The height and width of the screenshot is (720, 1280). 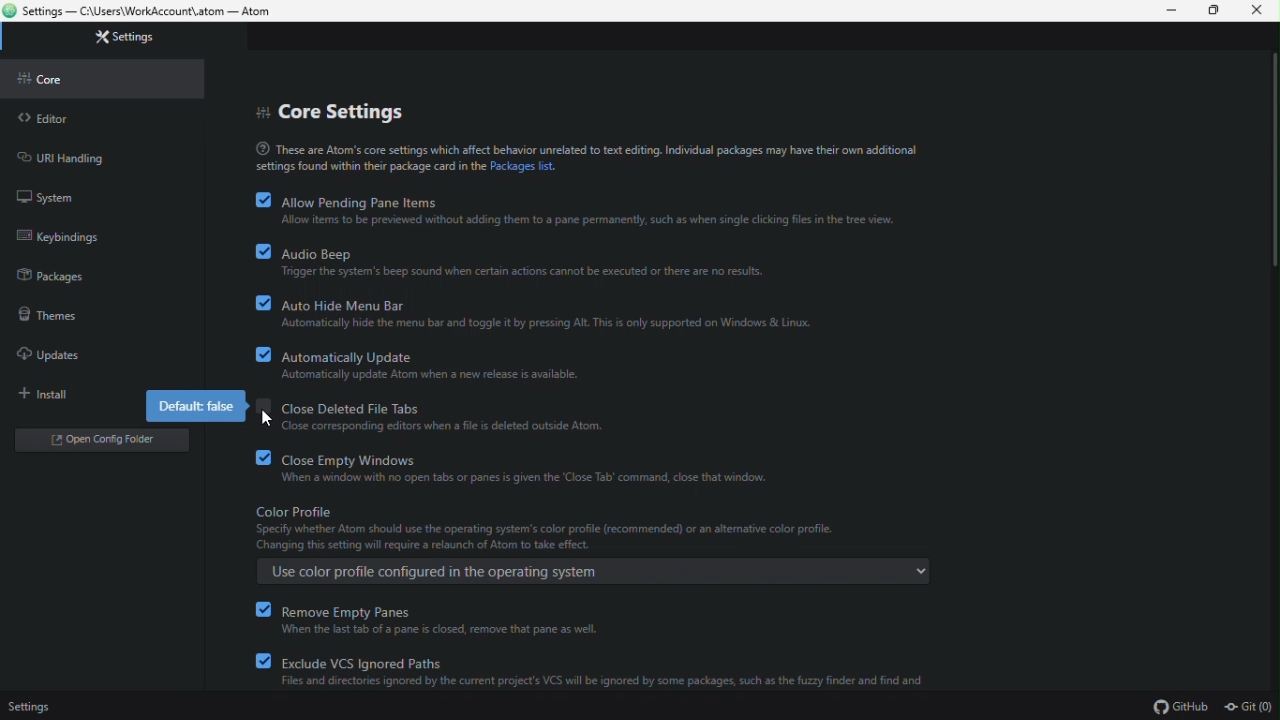 What do you see at coordinates (261, 658) in the screenshot?
I see `checkbox` at bounding box center [261, 658].